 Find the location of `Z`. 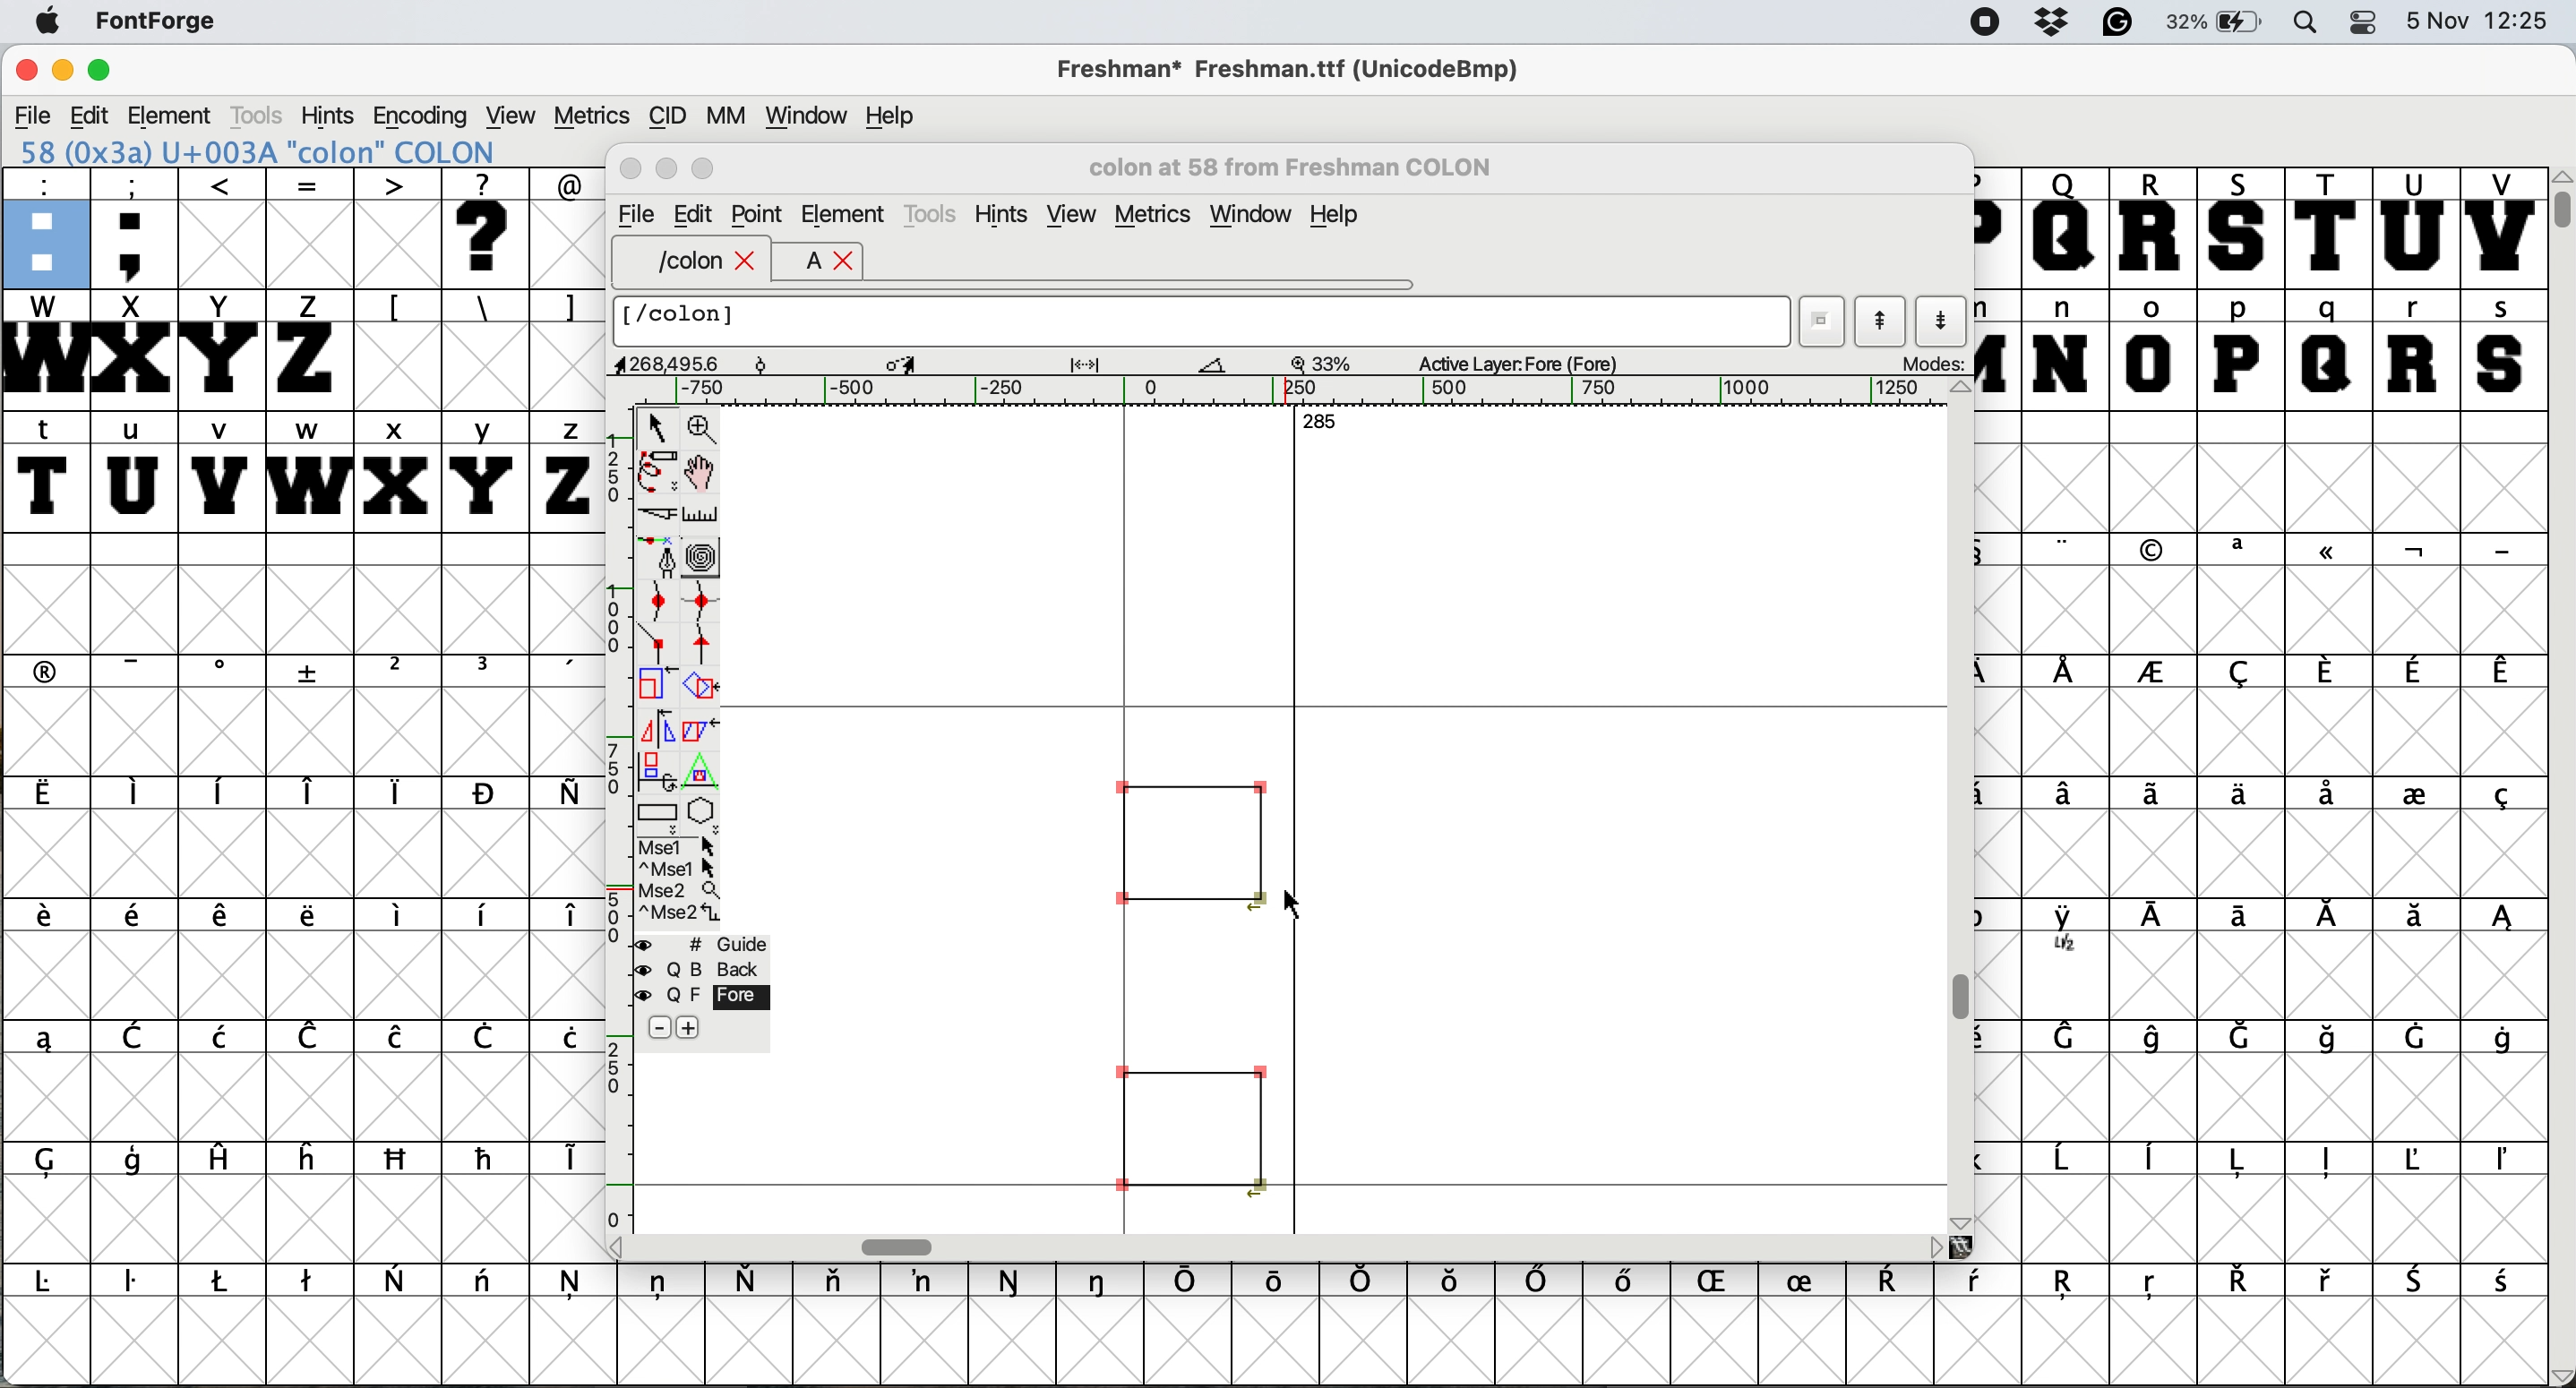

Z is located at coordinates (310, 348).